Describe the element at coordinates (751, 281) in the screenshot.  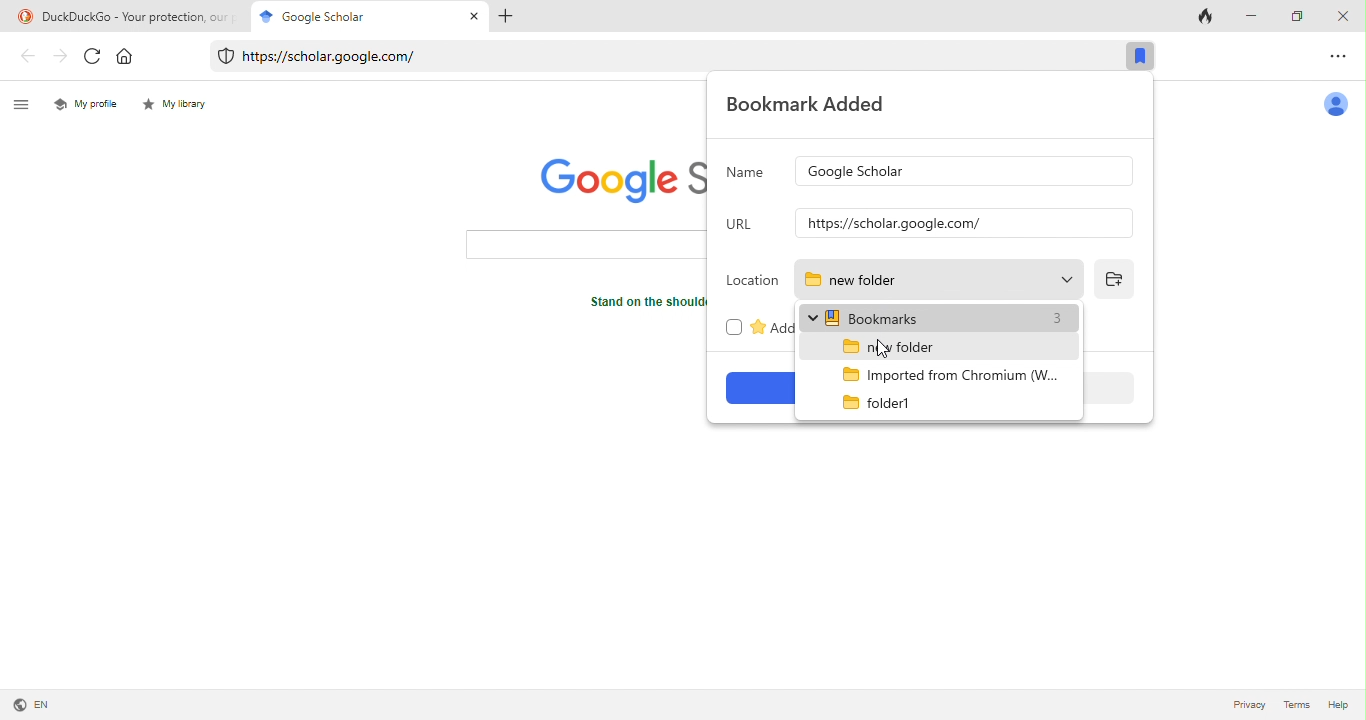
I see `location` at that location.